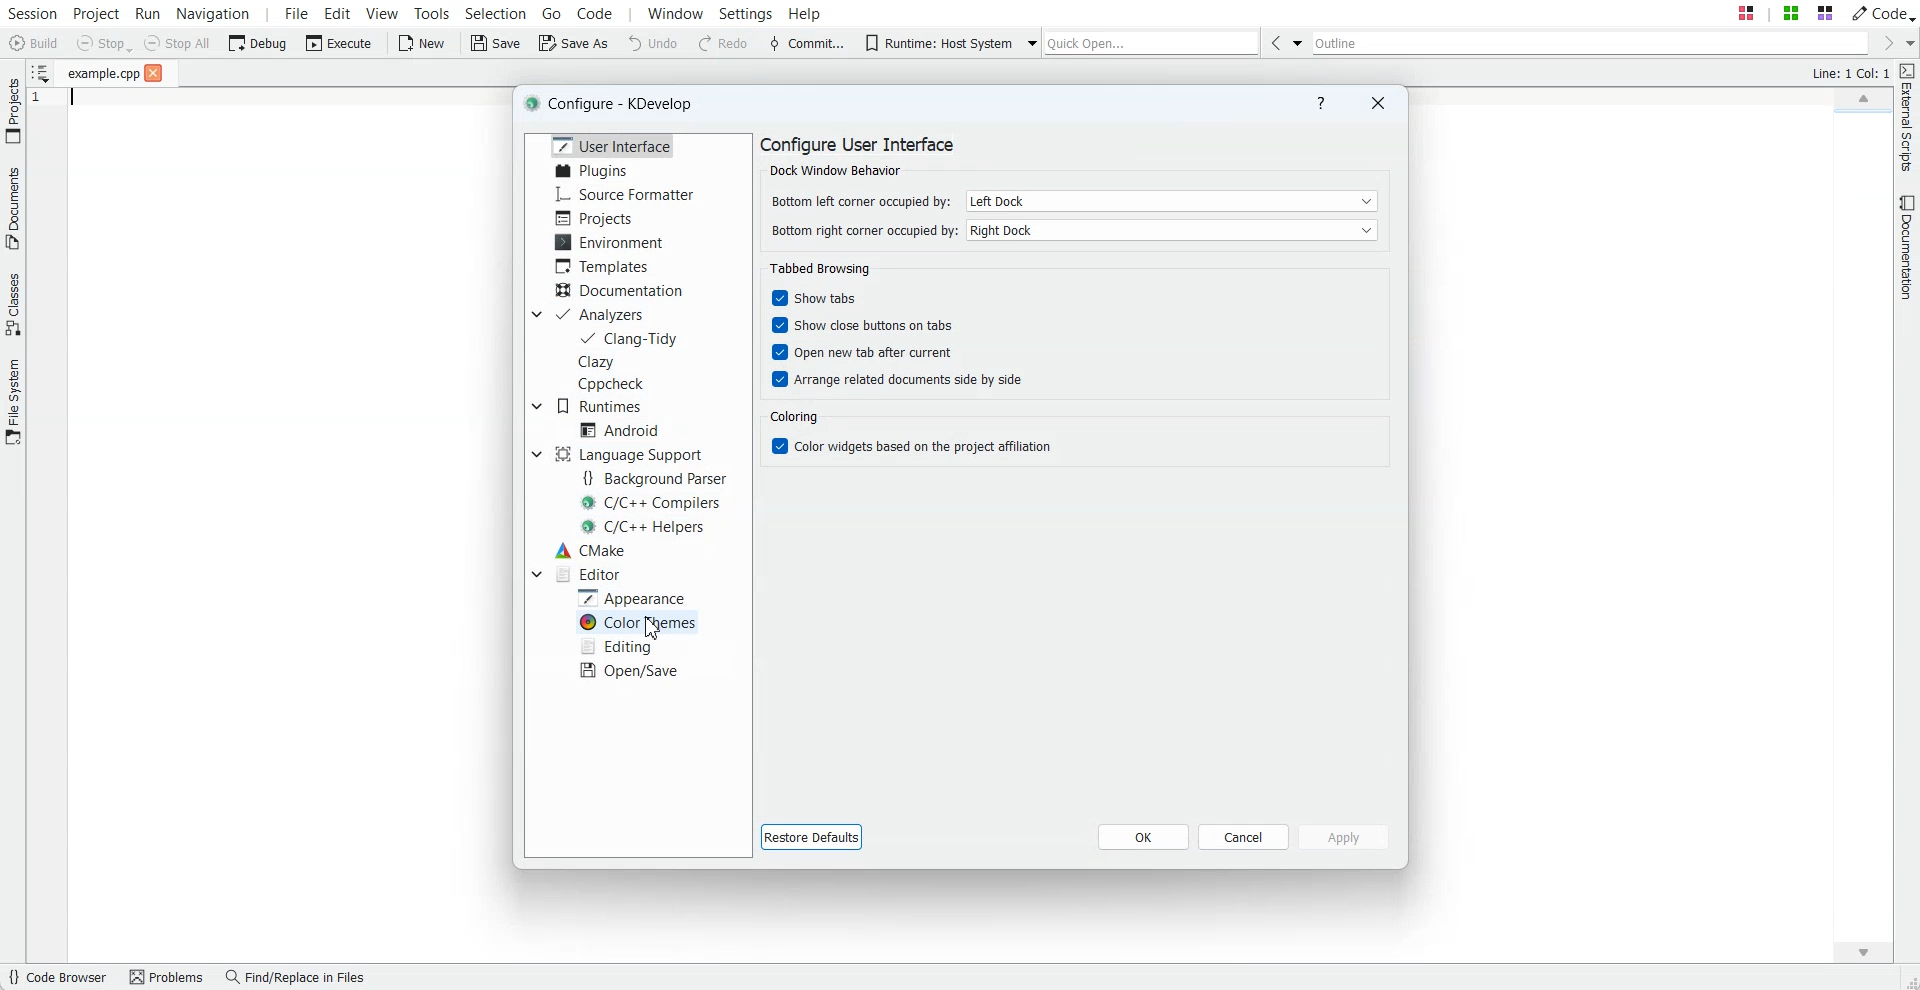  What do you see at coordinates (1862, 96) in the screenshot?
I see `Scroll up` at bounding box center [1862, 96].